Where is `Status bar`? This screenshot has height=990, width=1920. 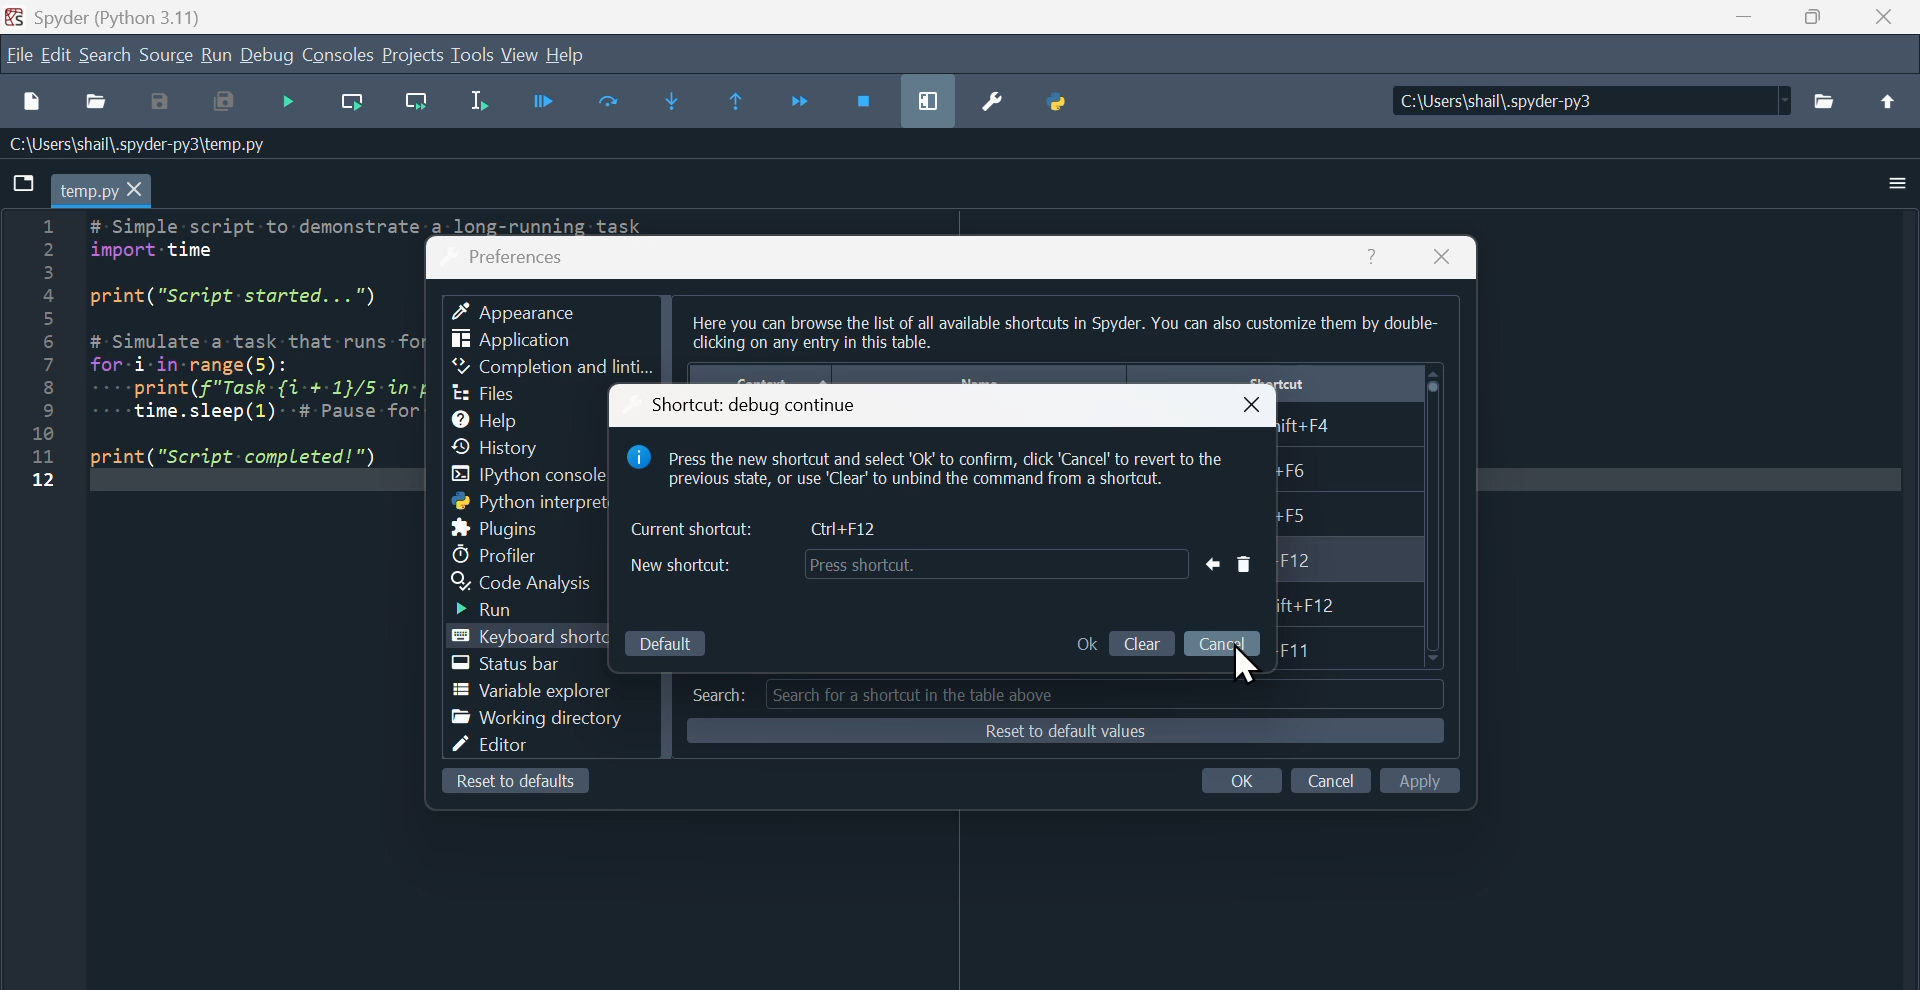
Status bar is located at coordinates (518, 664).